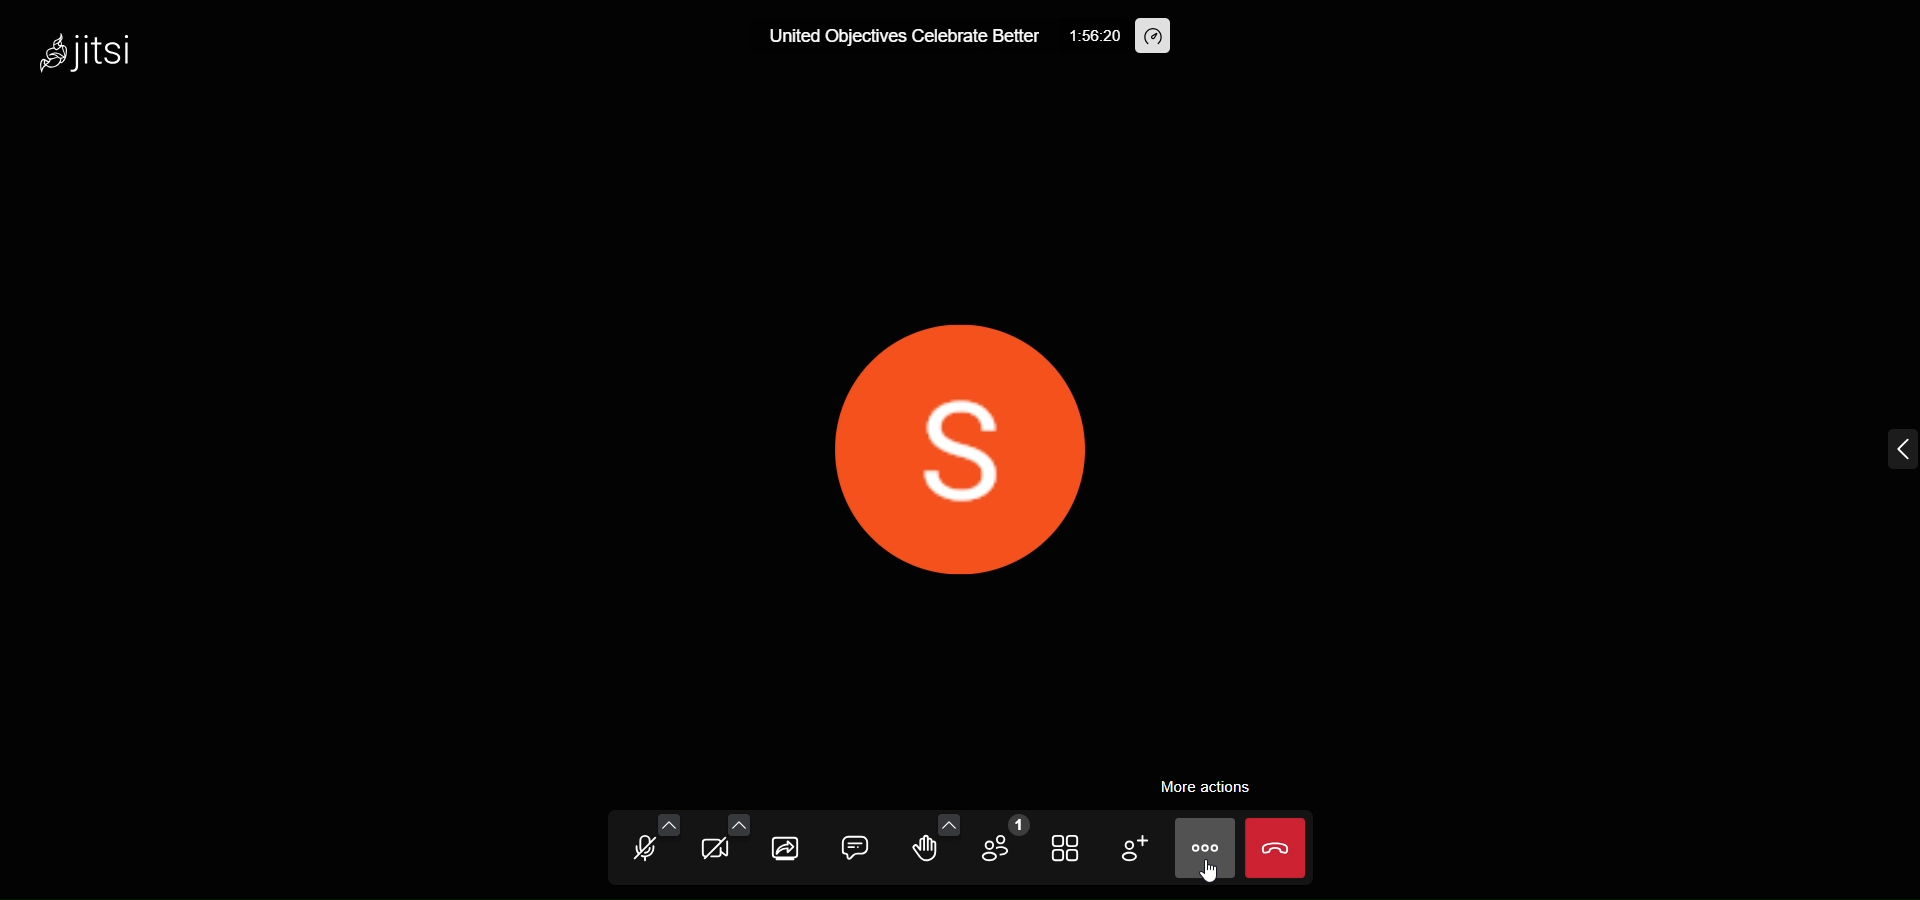 This screenshot has height=900, width=1920. What do you see at coordinates (1067, 848) in the screenshot?
I see `tile view` at bounding box center [1067, 848].